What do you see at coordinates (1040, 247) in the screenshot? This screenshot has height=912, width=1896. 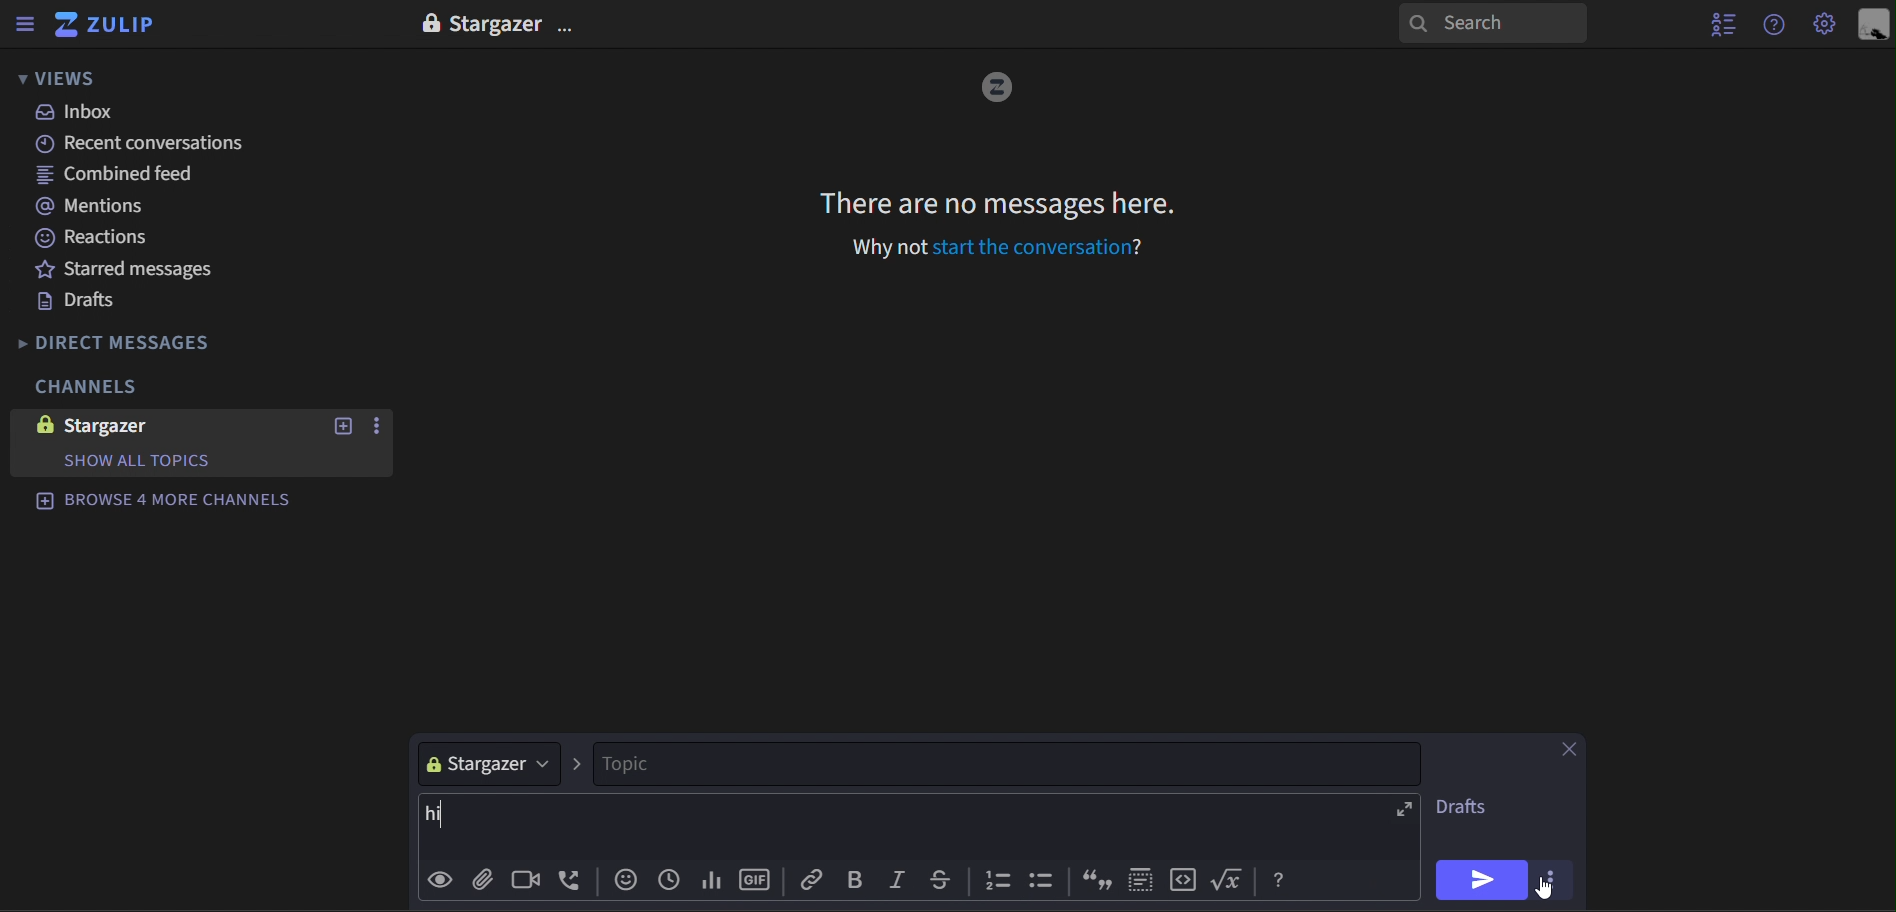 I see `Start the conversation` at bounding box center [1040, 247].